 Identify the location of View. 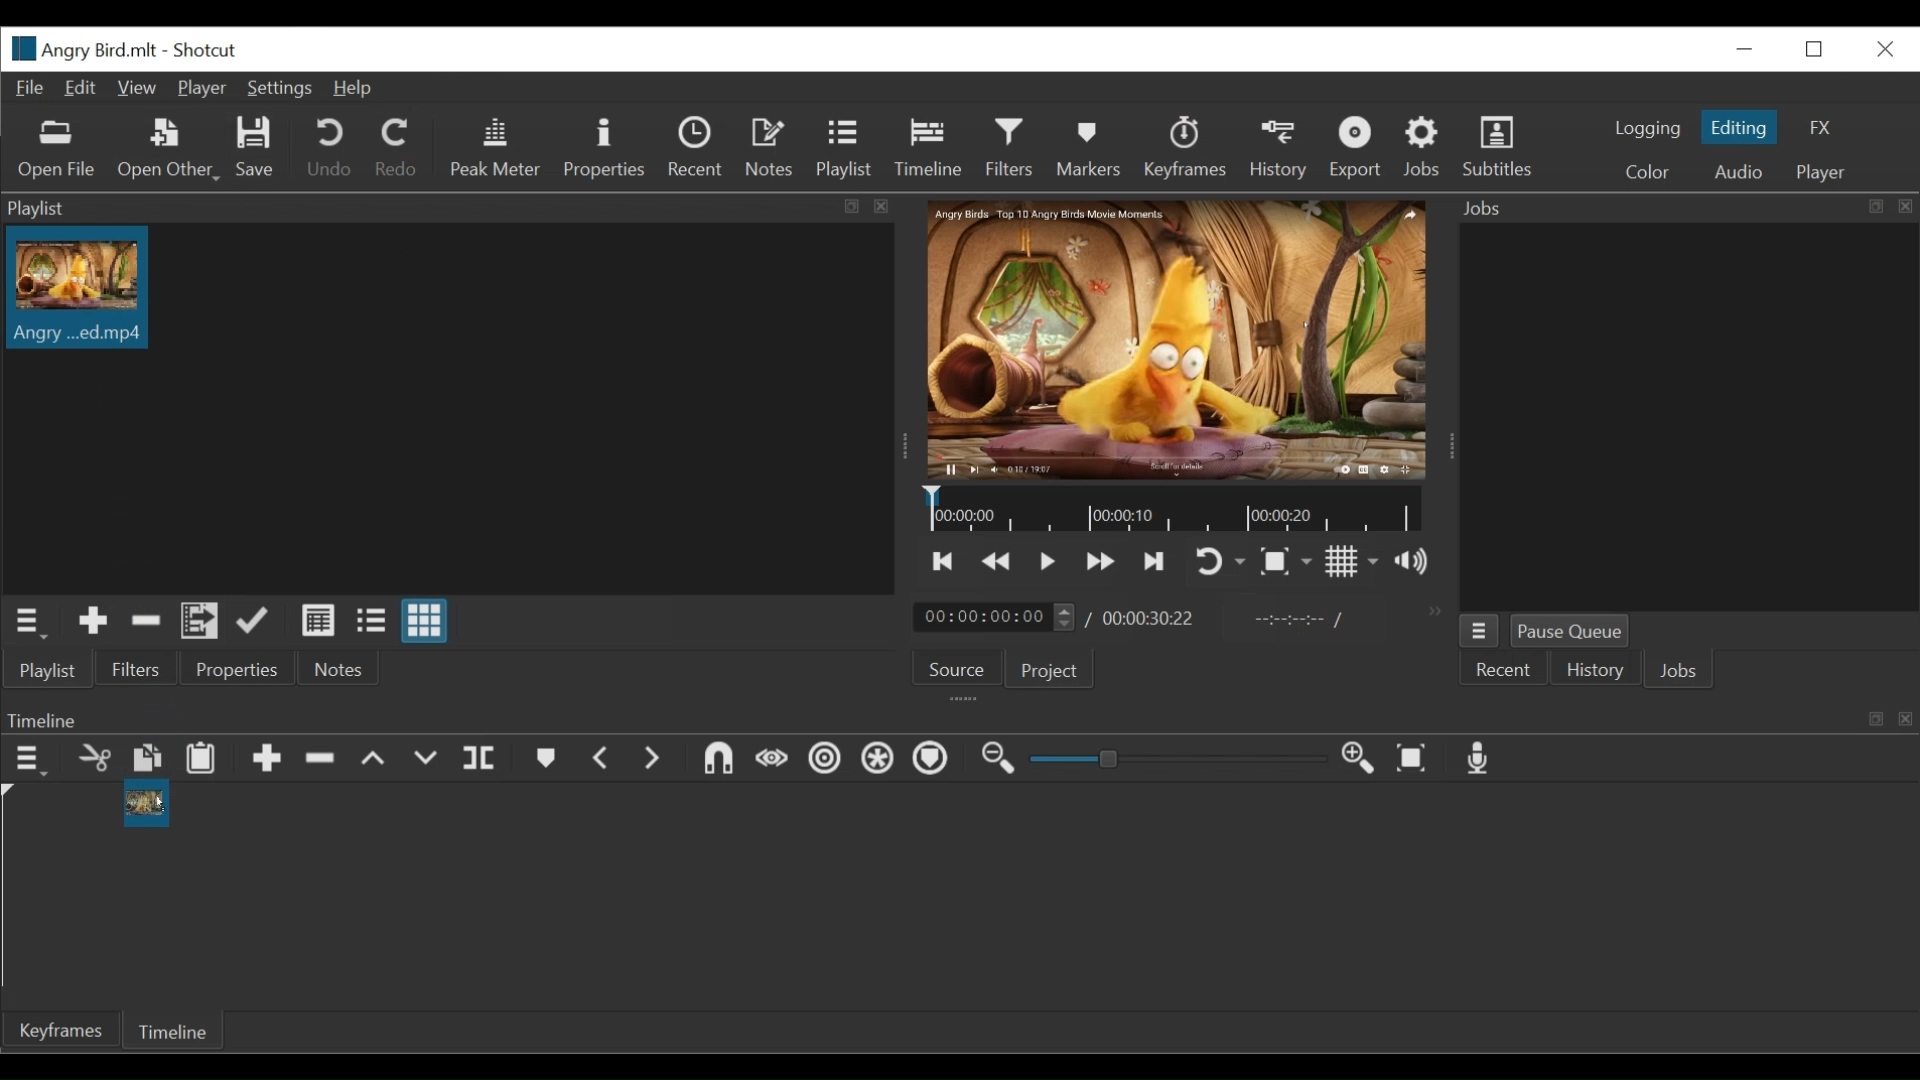
(136, 88).